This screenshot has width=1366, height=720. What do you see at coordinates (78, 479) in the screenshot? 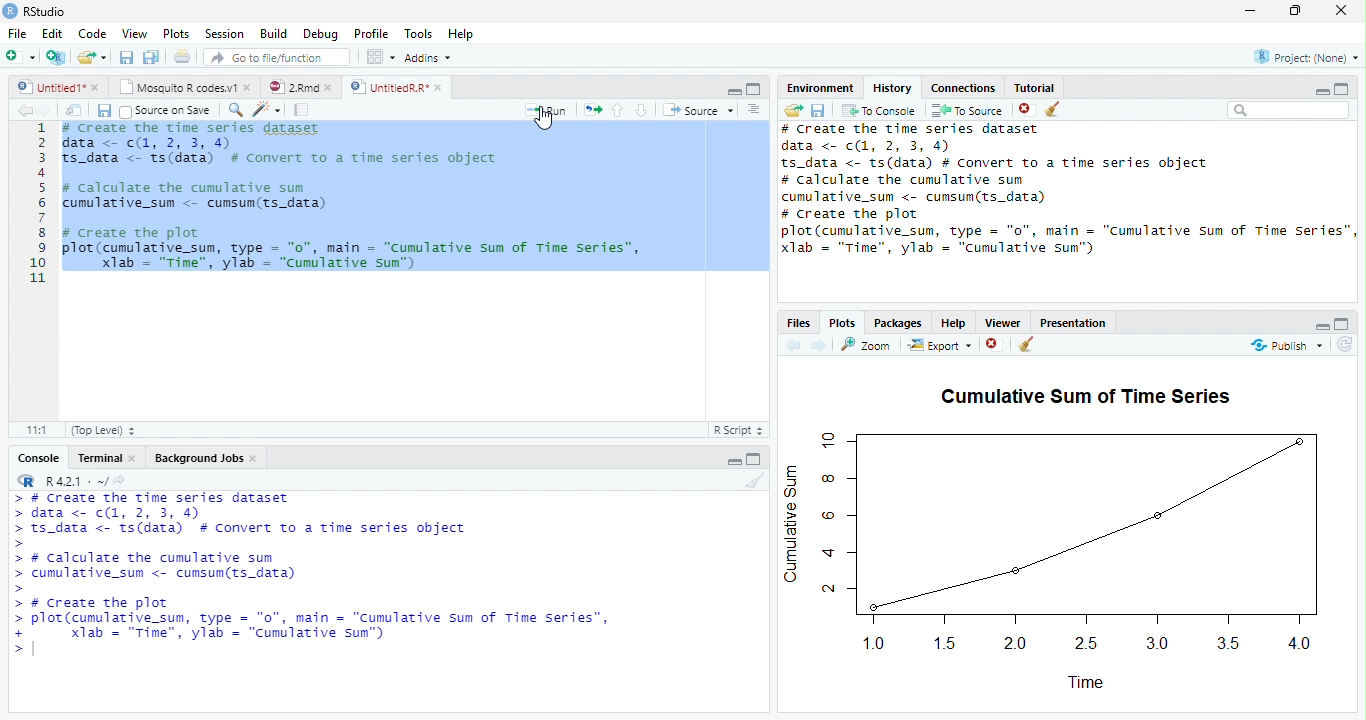
I see `R 4.0.1` at bounding box center [78, 479].